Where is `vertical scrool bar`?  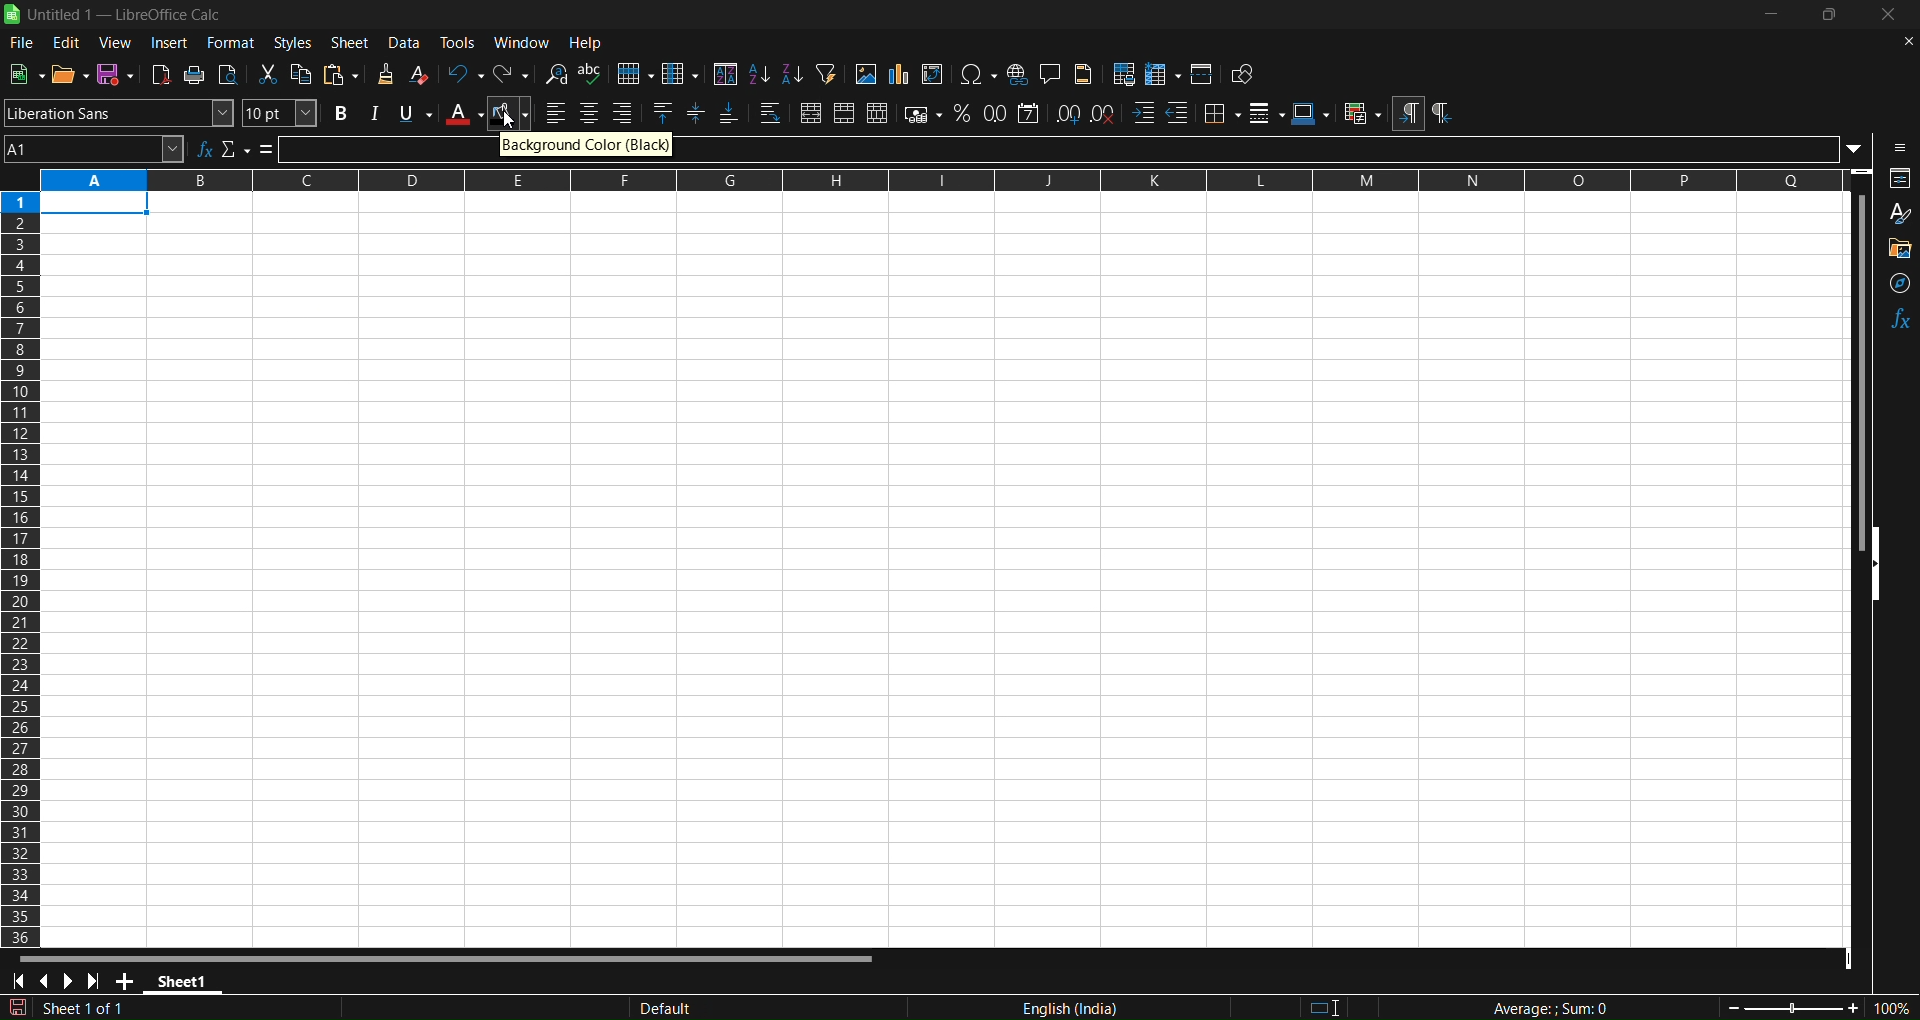 vertical scrool bar is located at coordinates (1852, 376).